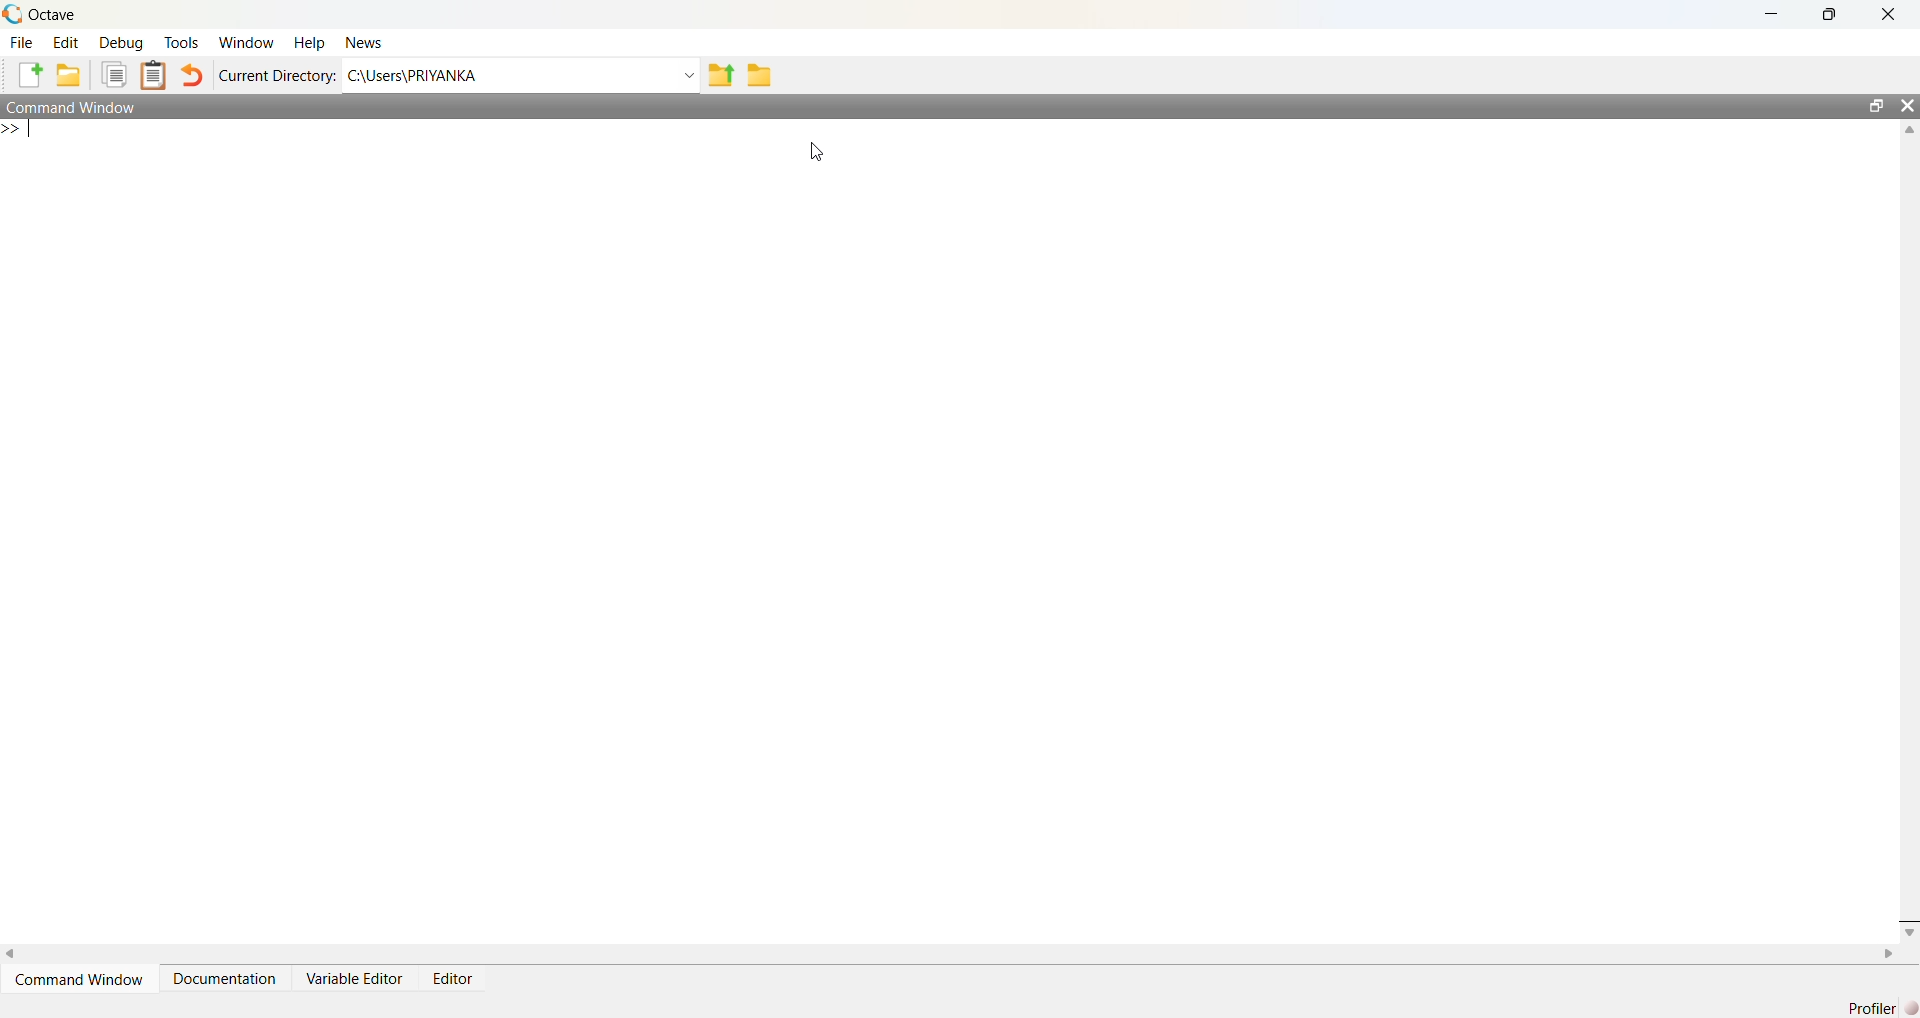 The image size is (1920, 1018). I want to click on Debug, so click(120, 42).